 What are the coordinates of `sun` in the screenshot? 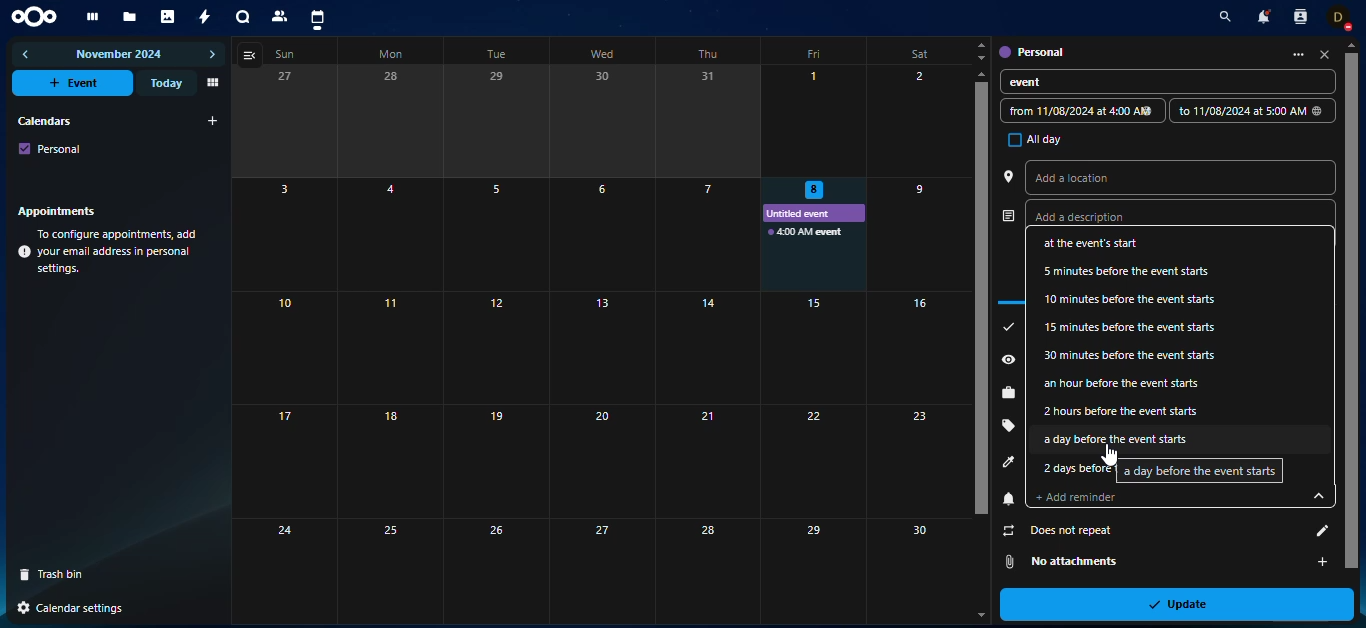 It's located at (290, 54).